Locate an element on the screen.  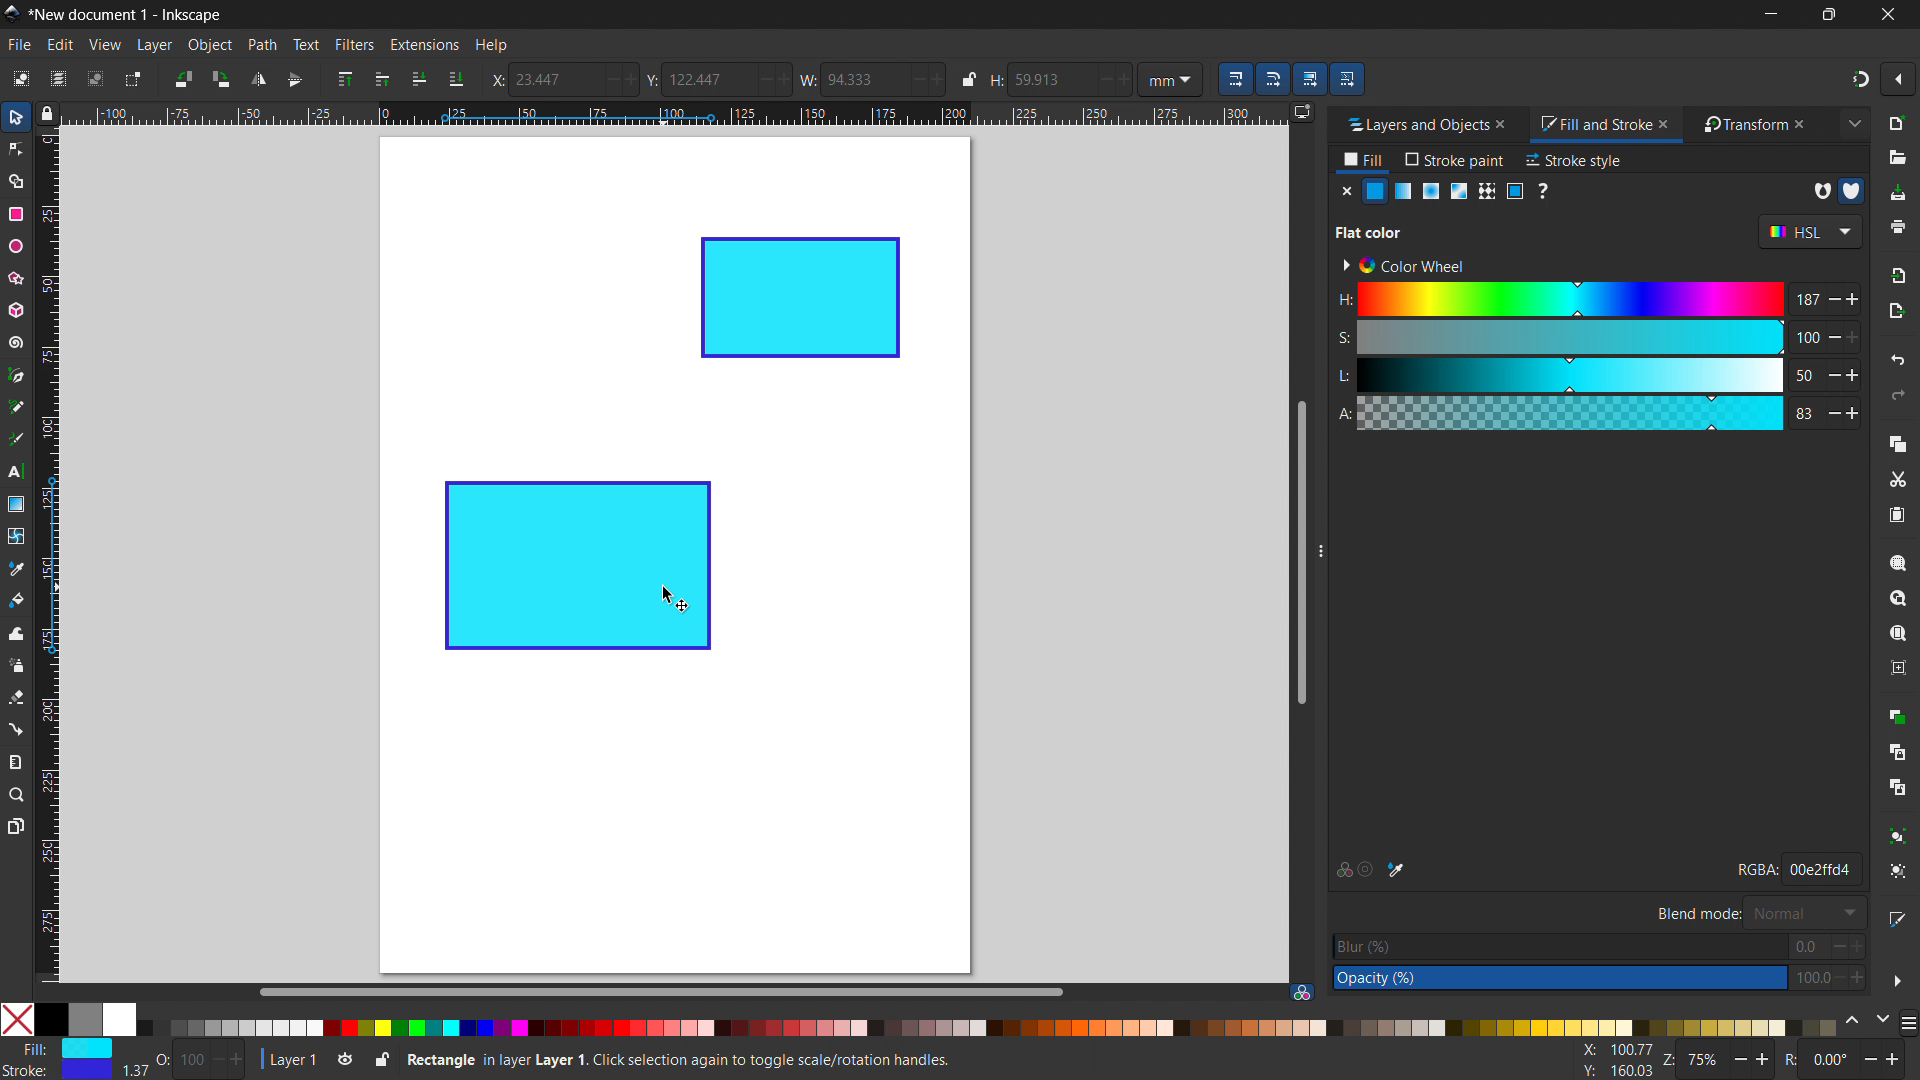
text tool is located at coordinates (16, 473).